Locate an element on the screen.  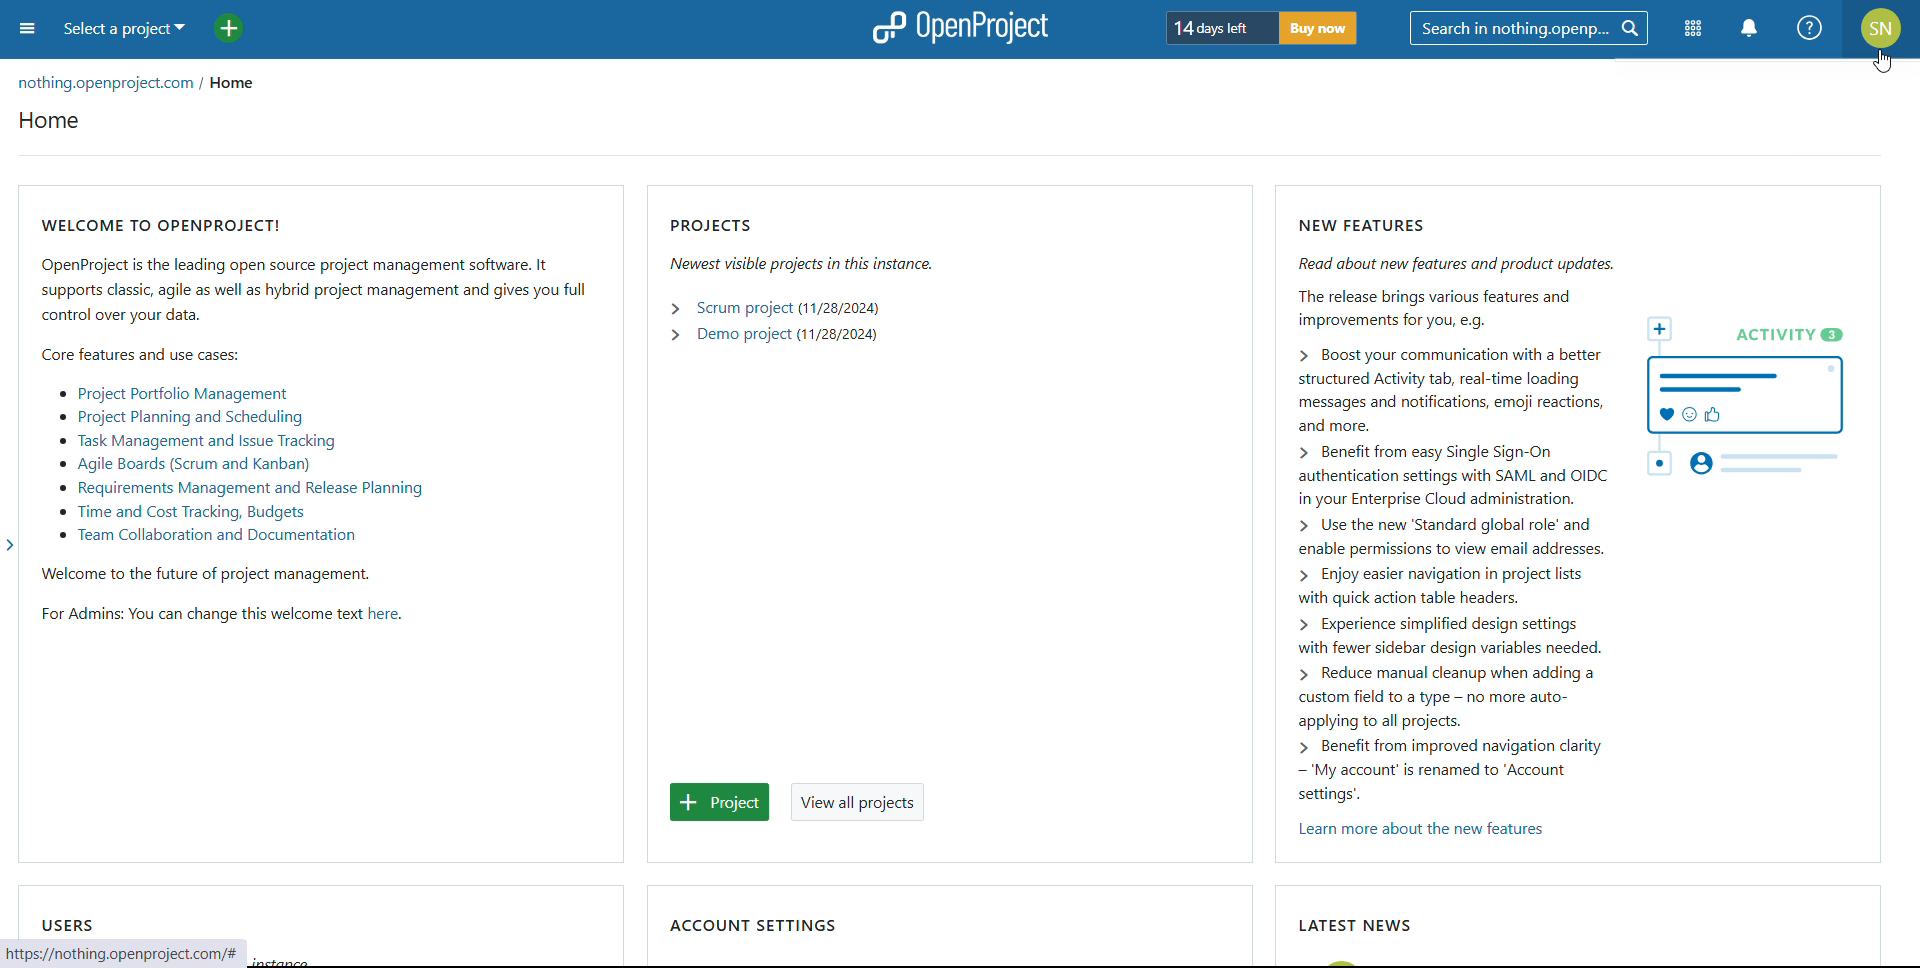
projects is located at coordinates (801, 221).